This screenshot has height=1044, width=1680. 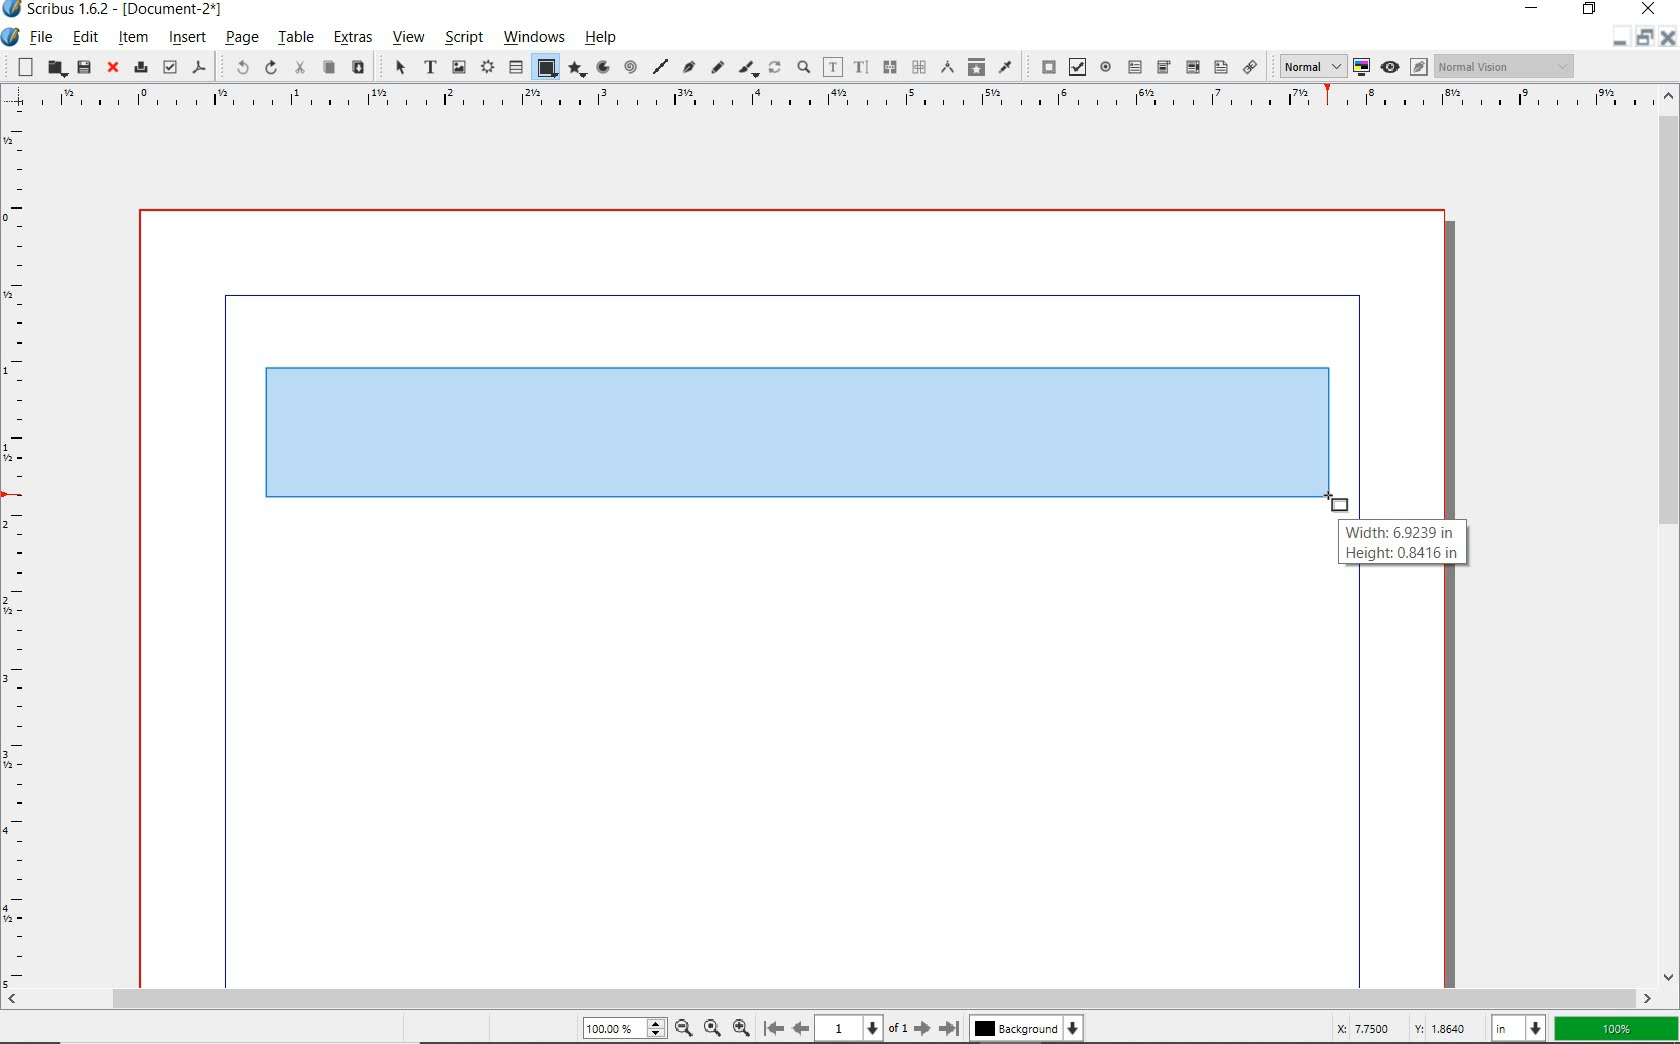 I want to click on pdf combo box, so click(x=1192, y=68).